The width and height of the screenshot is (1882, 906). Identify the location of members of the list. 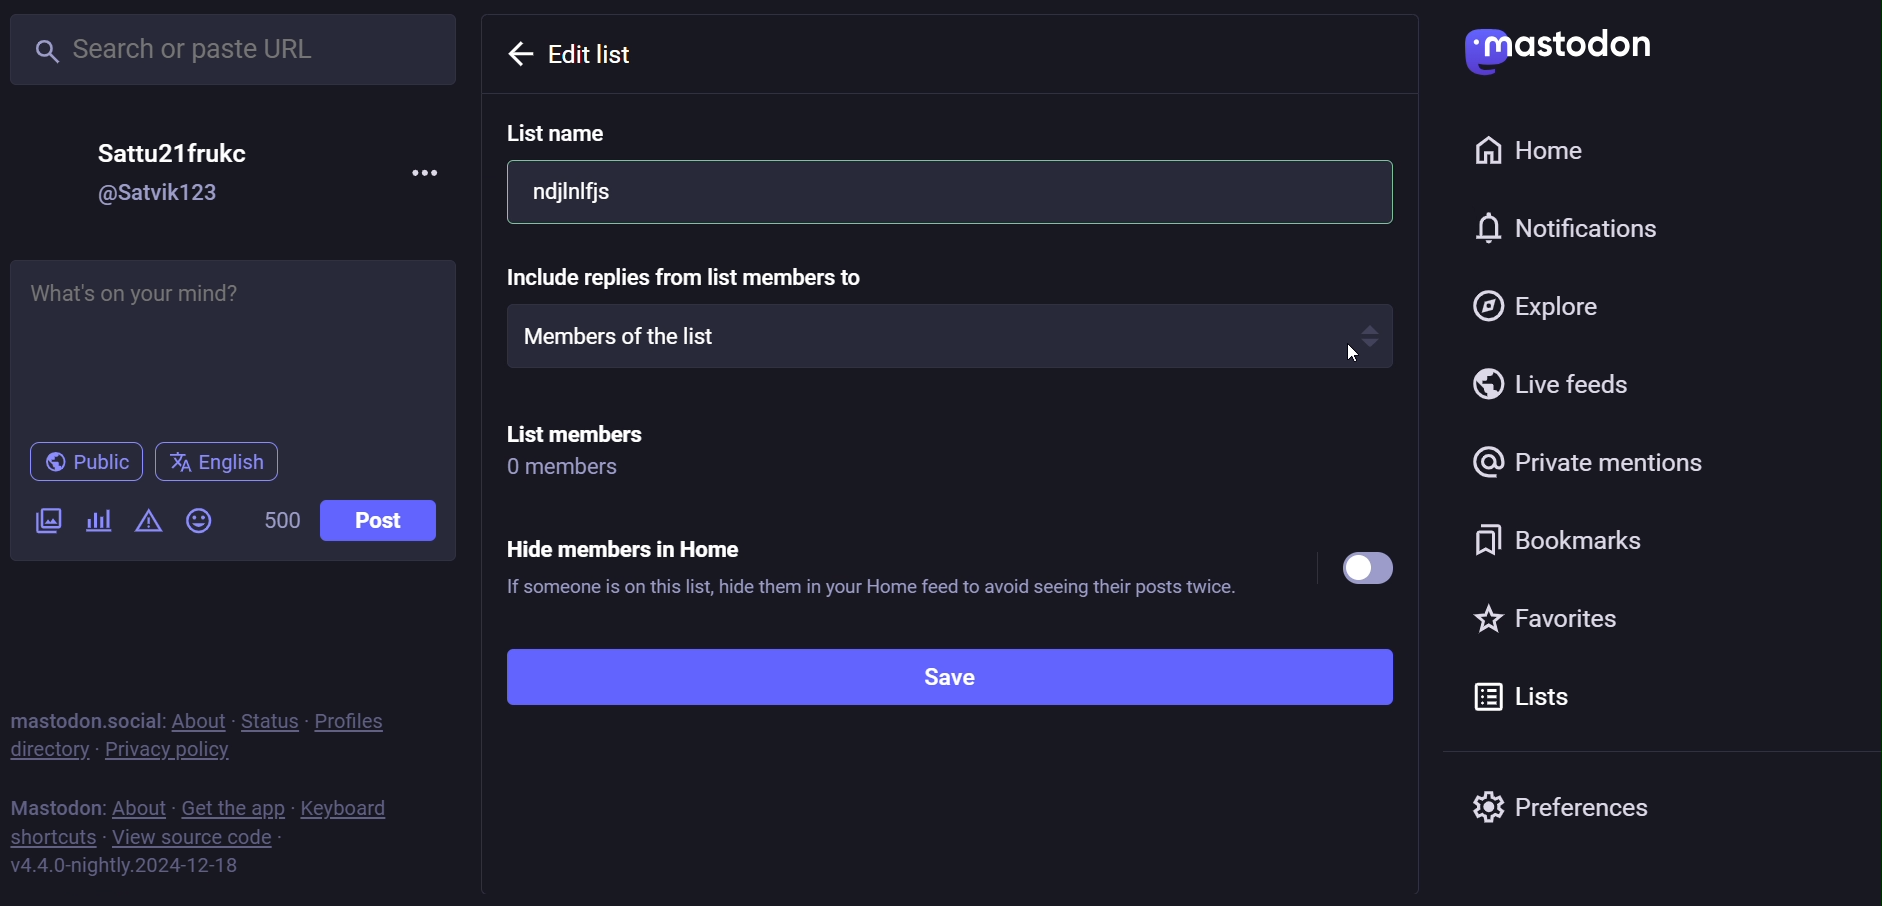
(947, 335).